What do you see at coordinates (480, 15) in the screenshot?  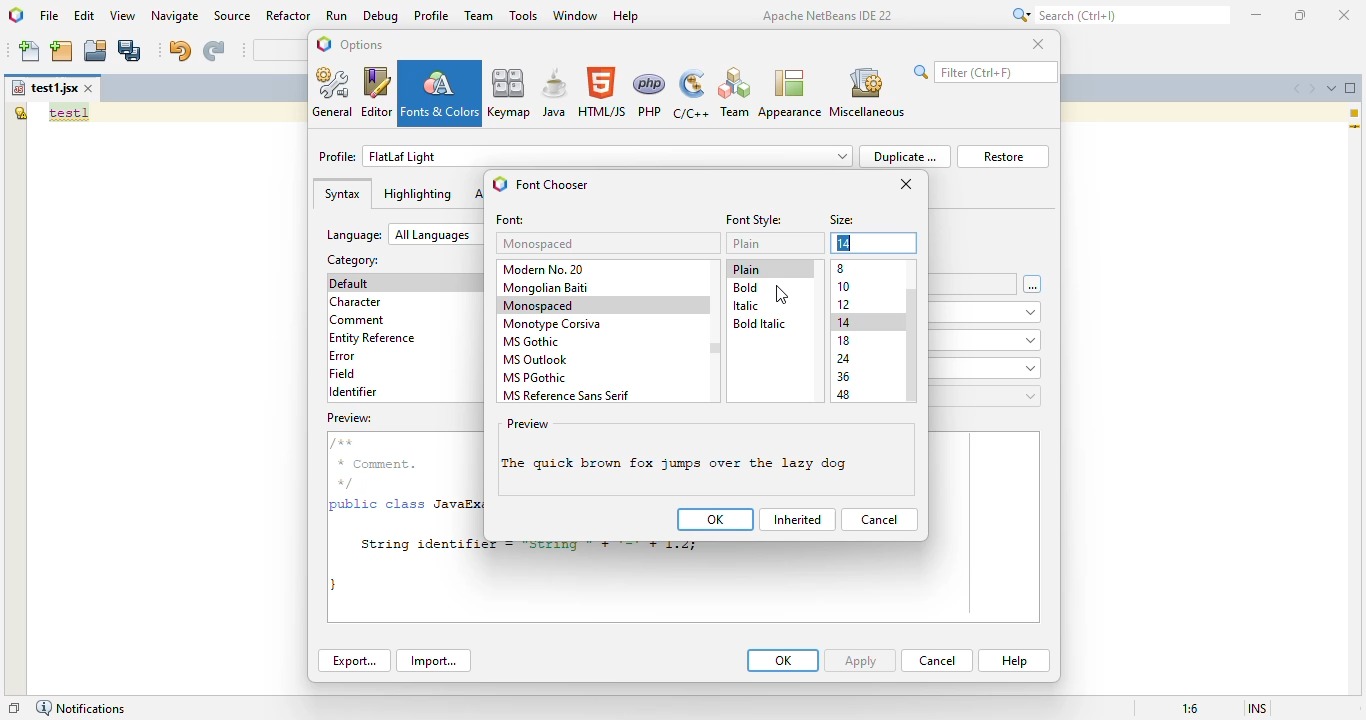 I see `team` at bounding box center [480, 15].